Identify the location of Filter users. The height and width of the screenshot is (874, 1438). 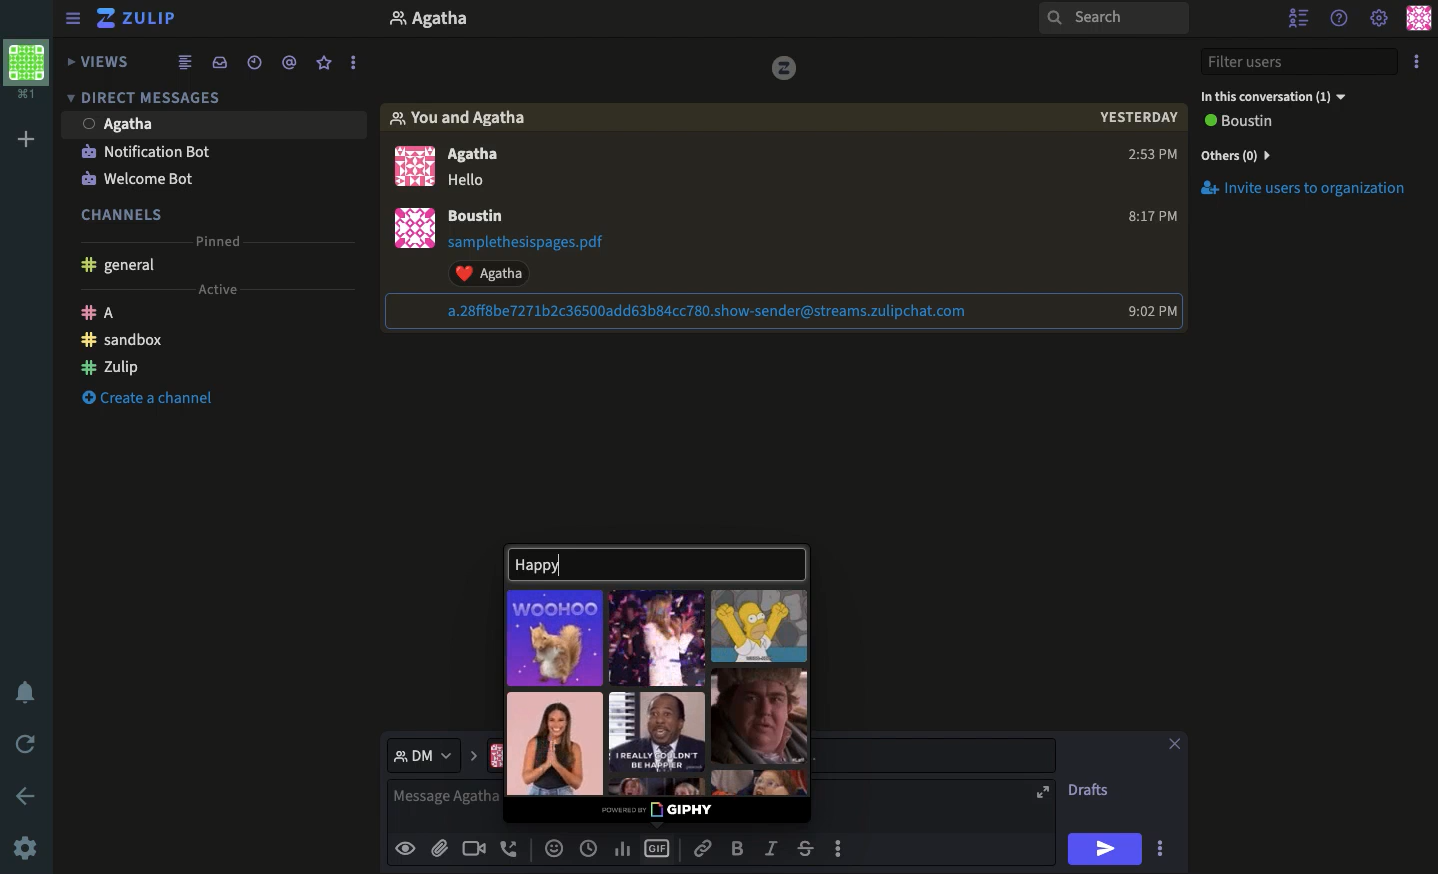
(1300, 63).